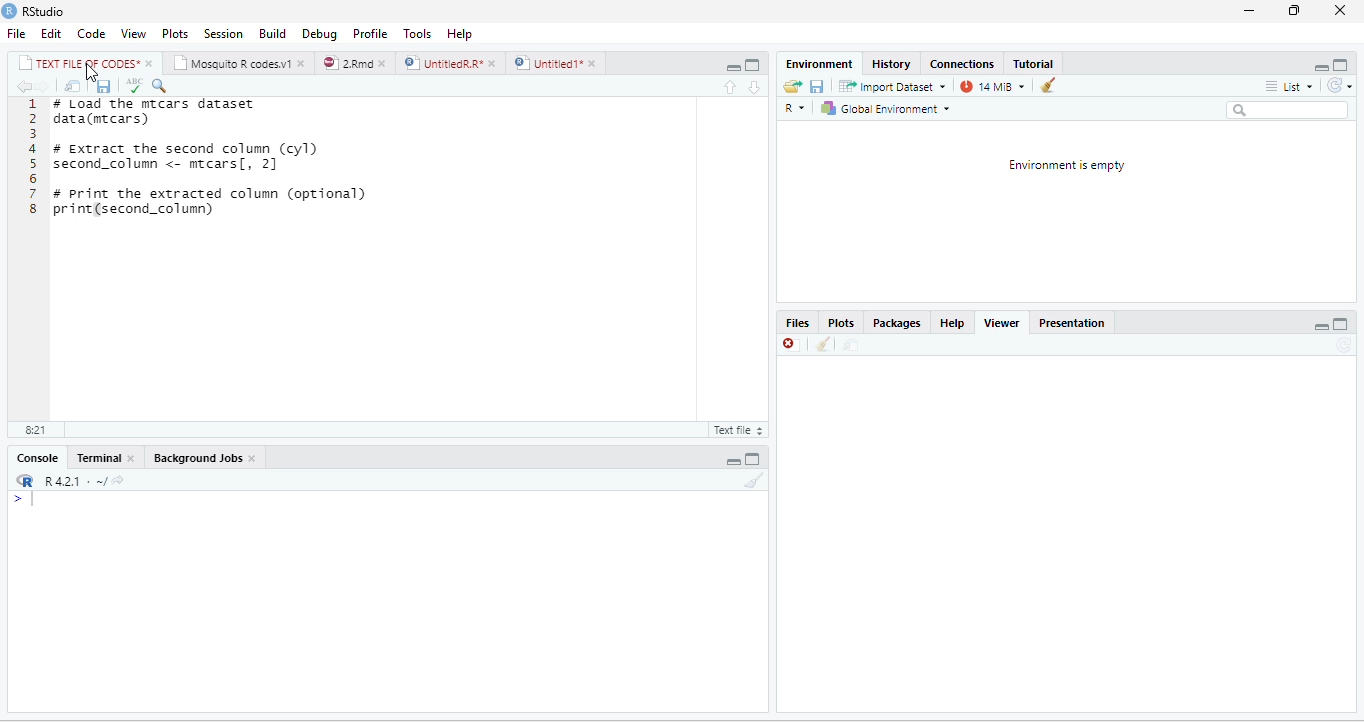 The width and height of the screenshot is (1364, 722). What do you see at coordinates (34, 458) in the screenshot?
I see `Console` at bounding box center [34, 458].